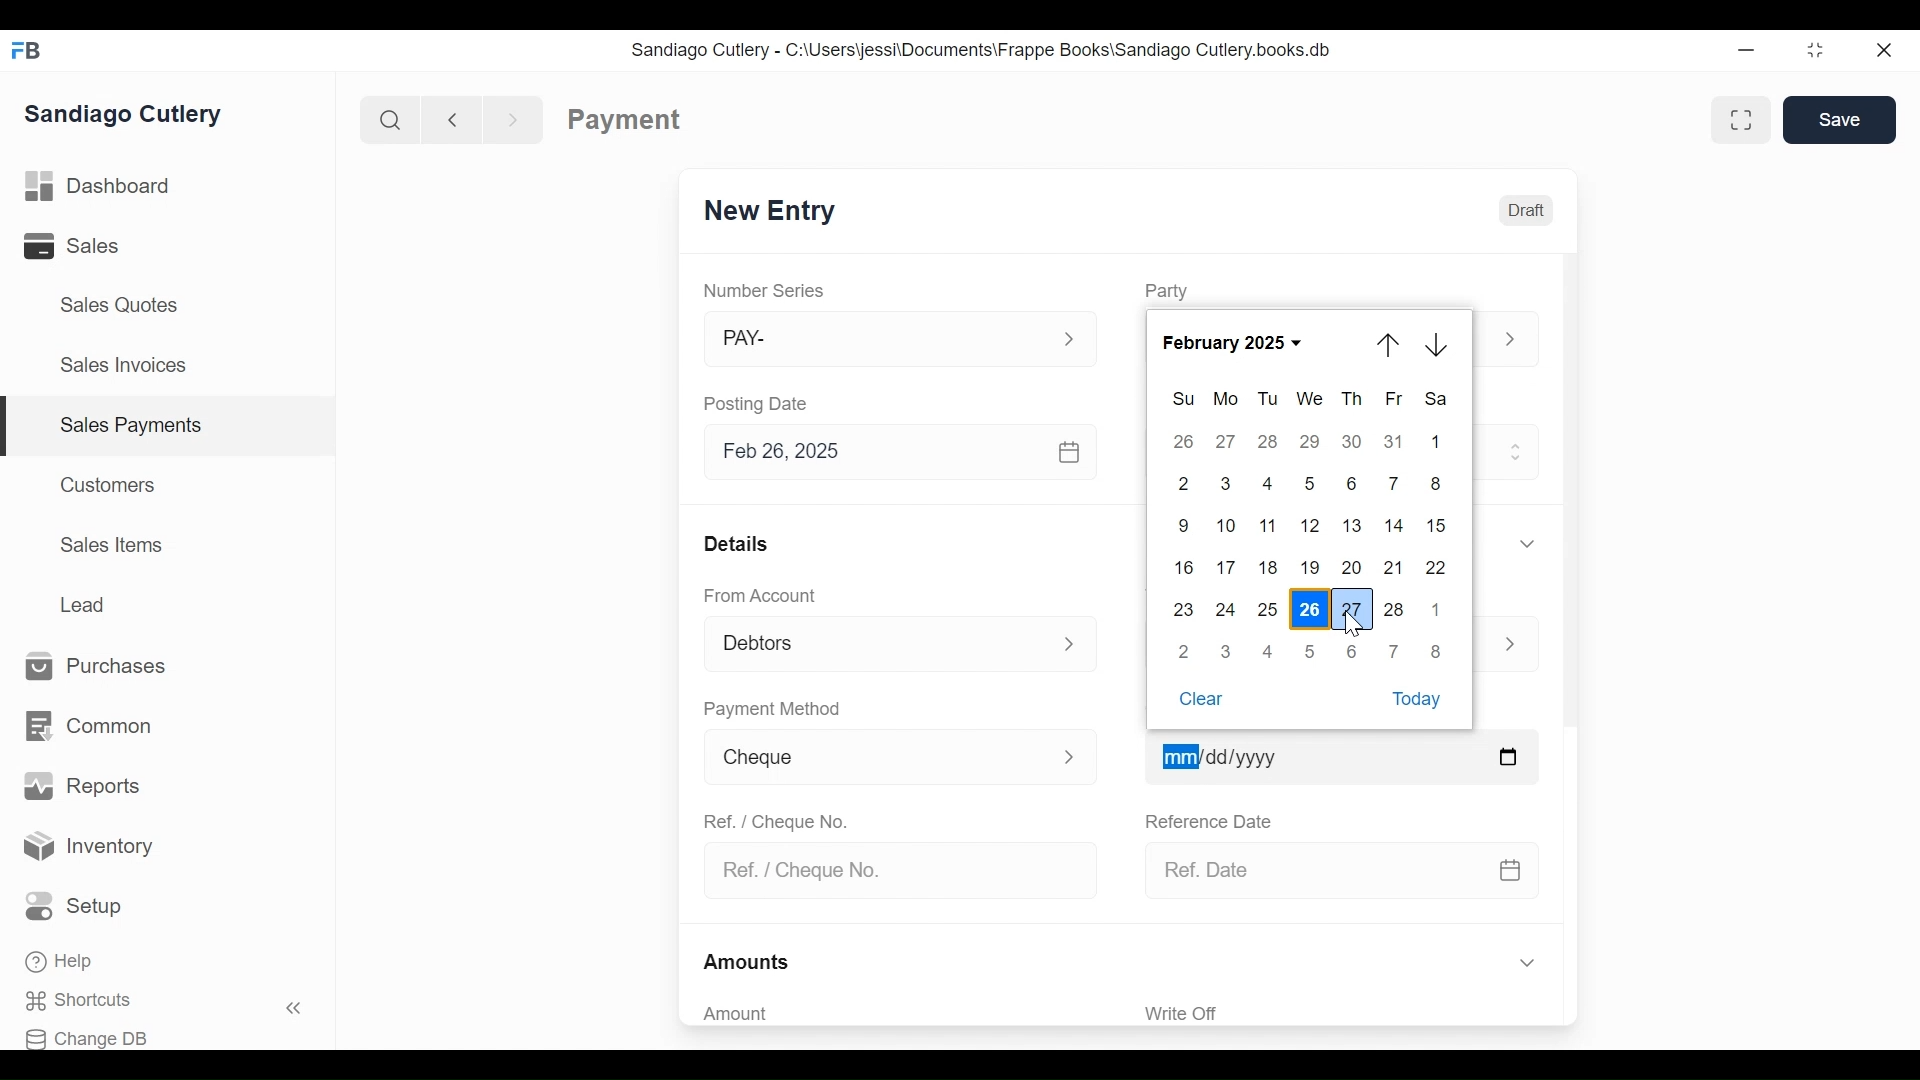 This screenshot has height=1080, width=1920. Describe the element at coordinates (1240, 342) in the screenshot. I see `February 2025 ` at that location.